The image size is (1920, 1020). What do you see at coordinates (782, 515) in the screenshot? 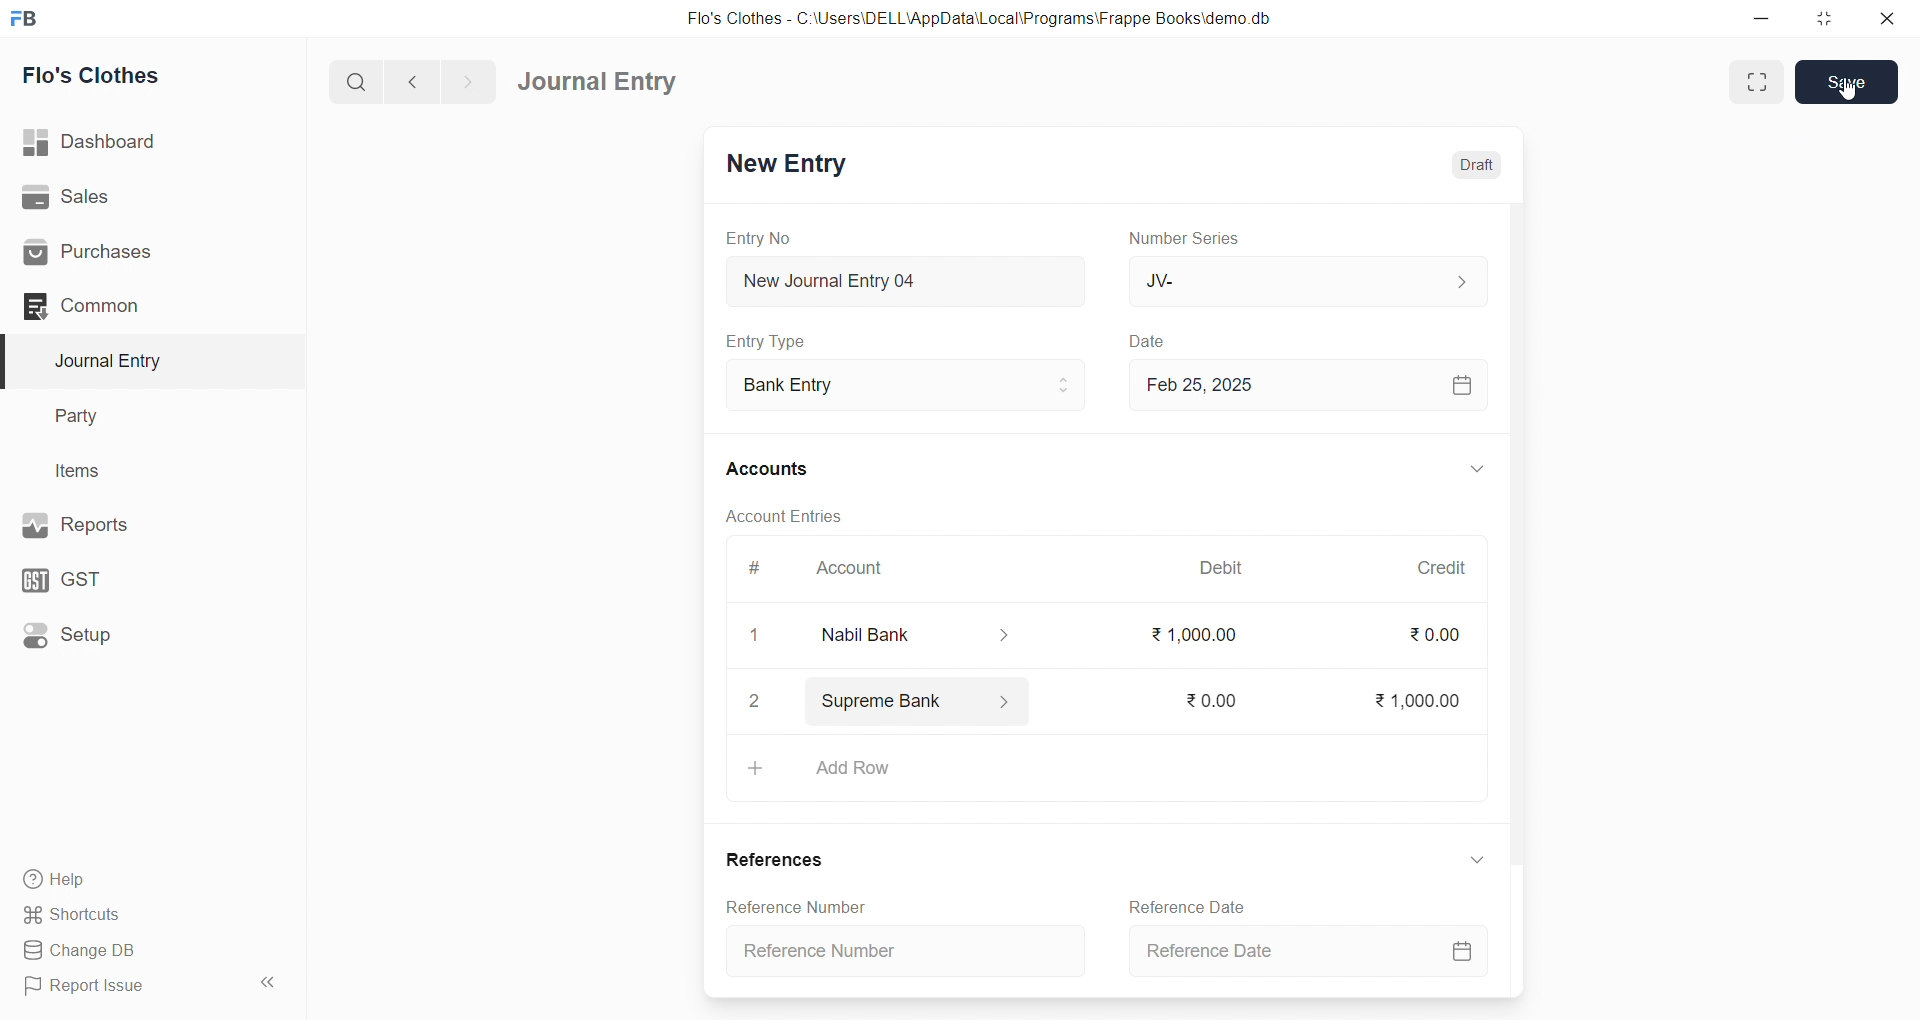
I see `Account Entries` at bounding box center [782, 515].